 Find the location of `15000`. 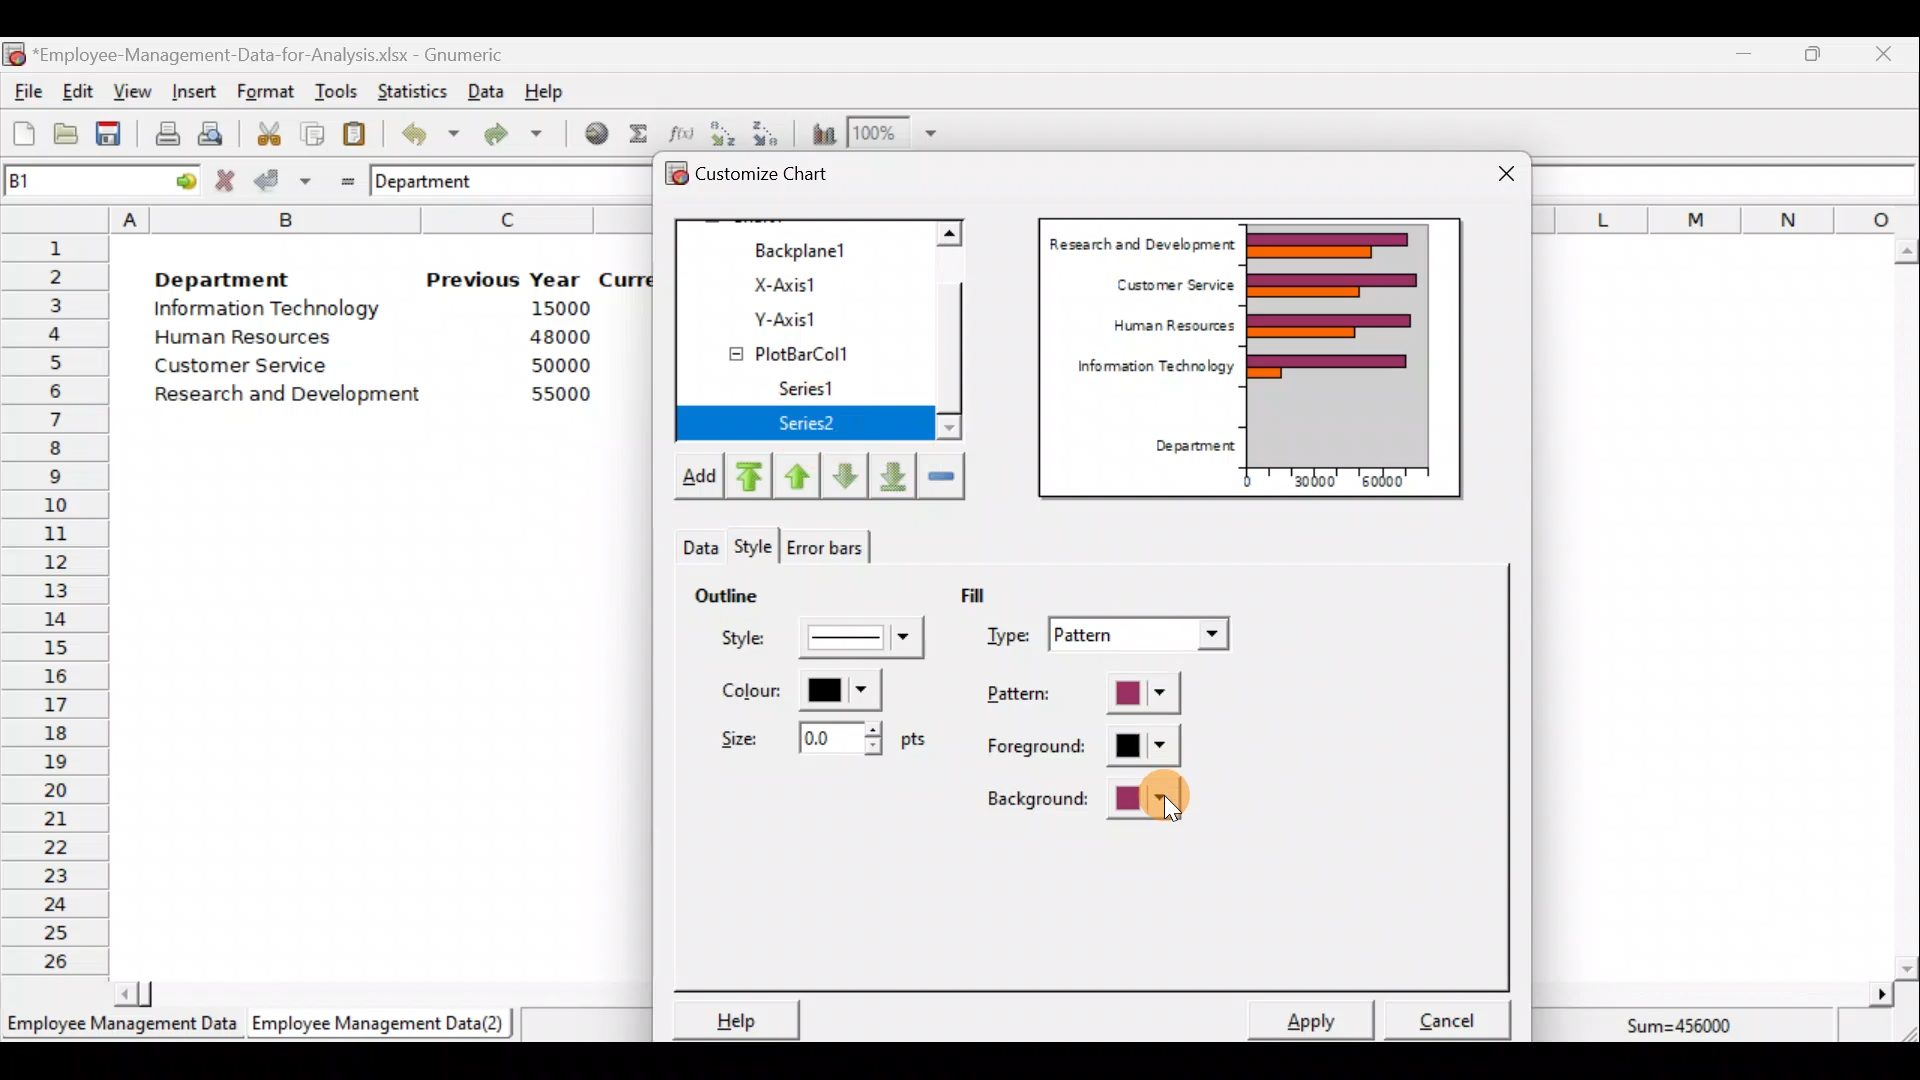

15000 is located at coordinates (553, 307).